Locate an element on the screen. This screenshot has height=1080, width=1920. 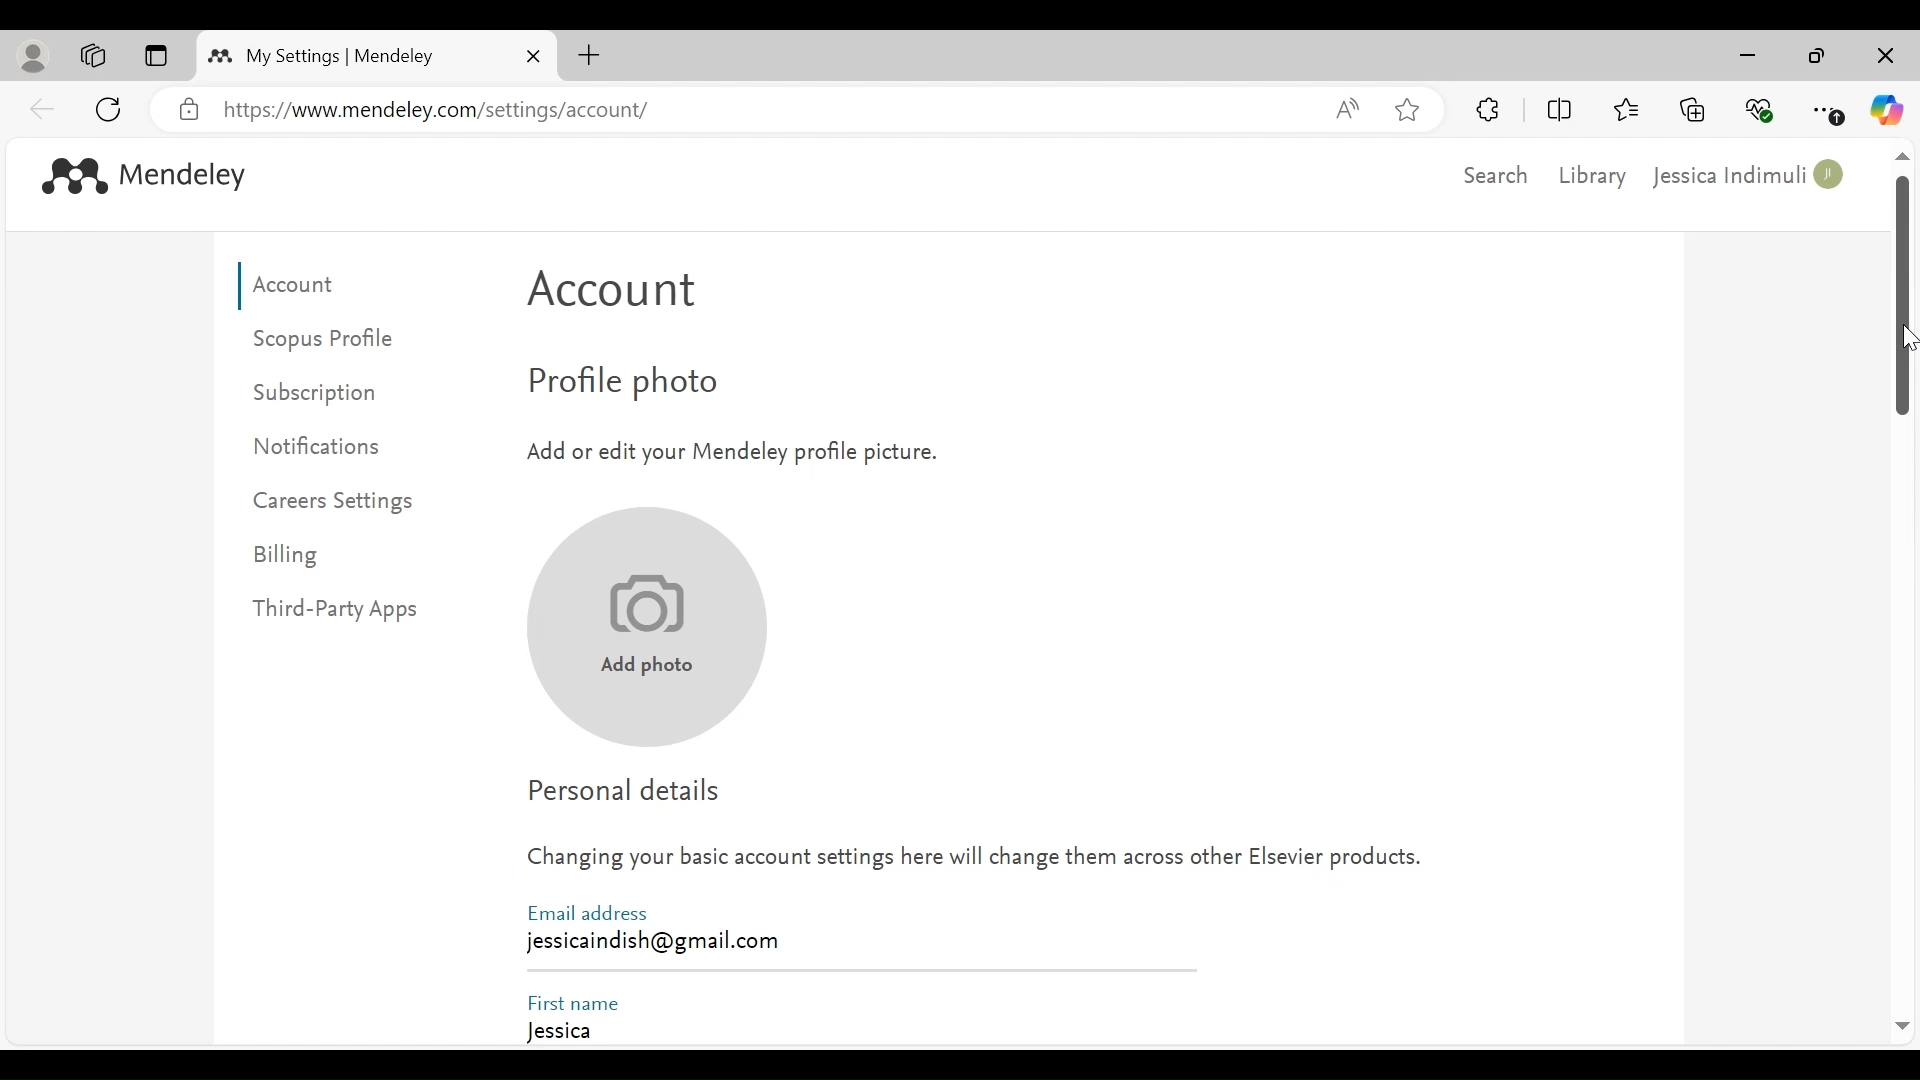
Account is located at coordinates (623, 296).